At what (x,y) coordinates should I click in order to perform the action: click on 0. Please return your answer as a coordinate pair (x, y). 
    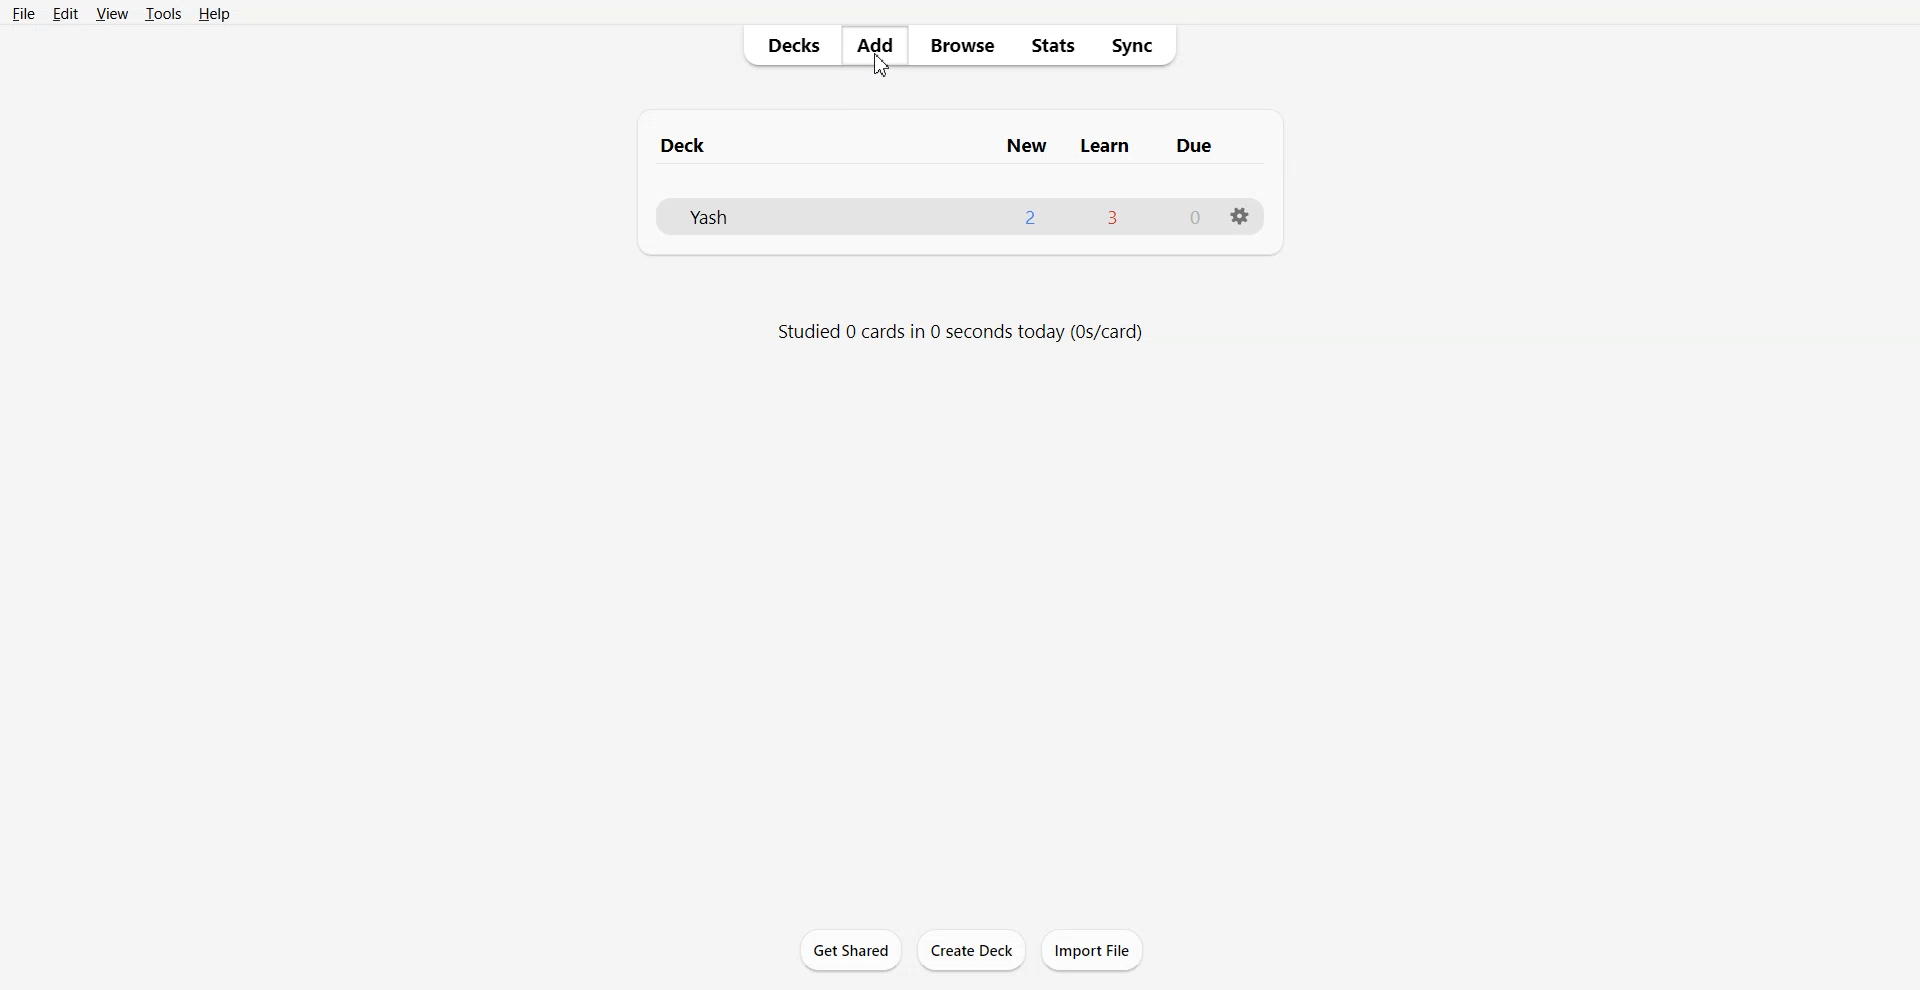
    Looking at the image, I should click on (1196, 218).